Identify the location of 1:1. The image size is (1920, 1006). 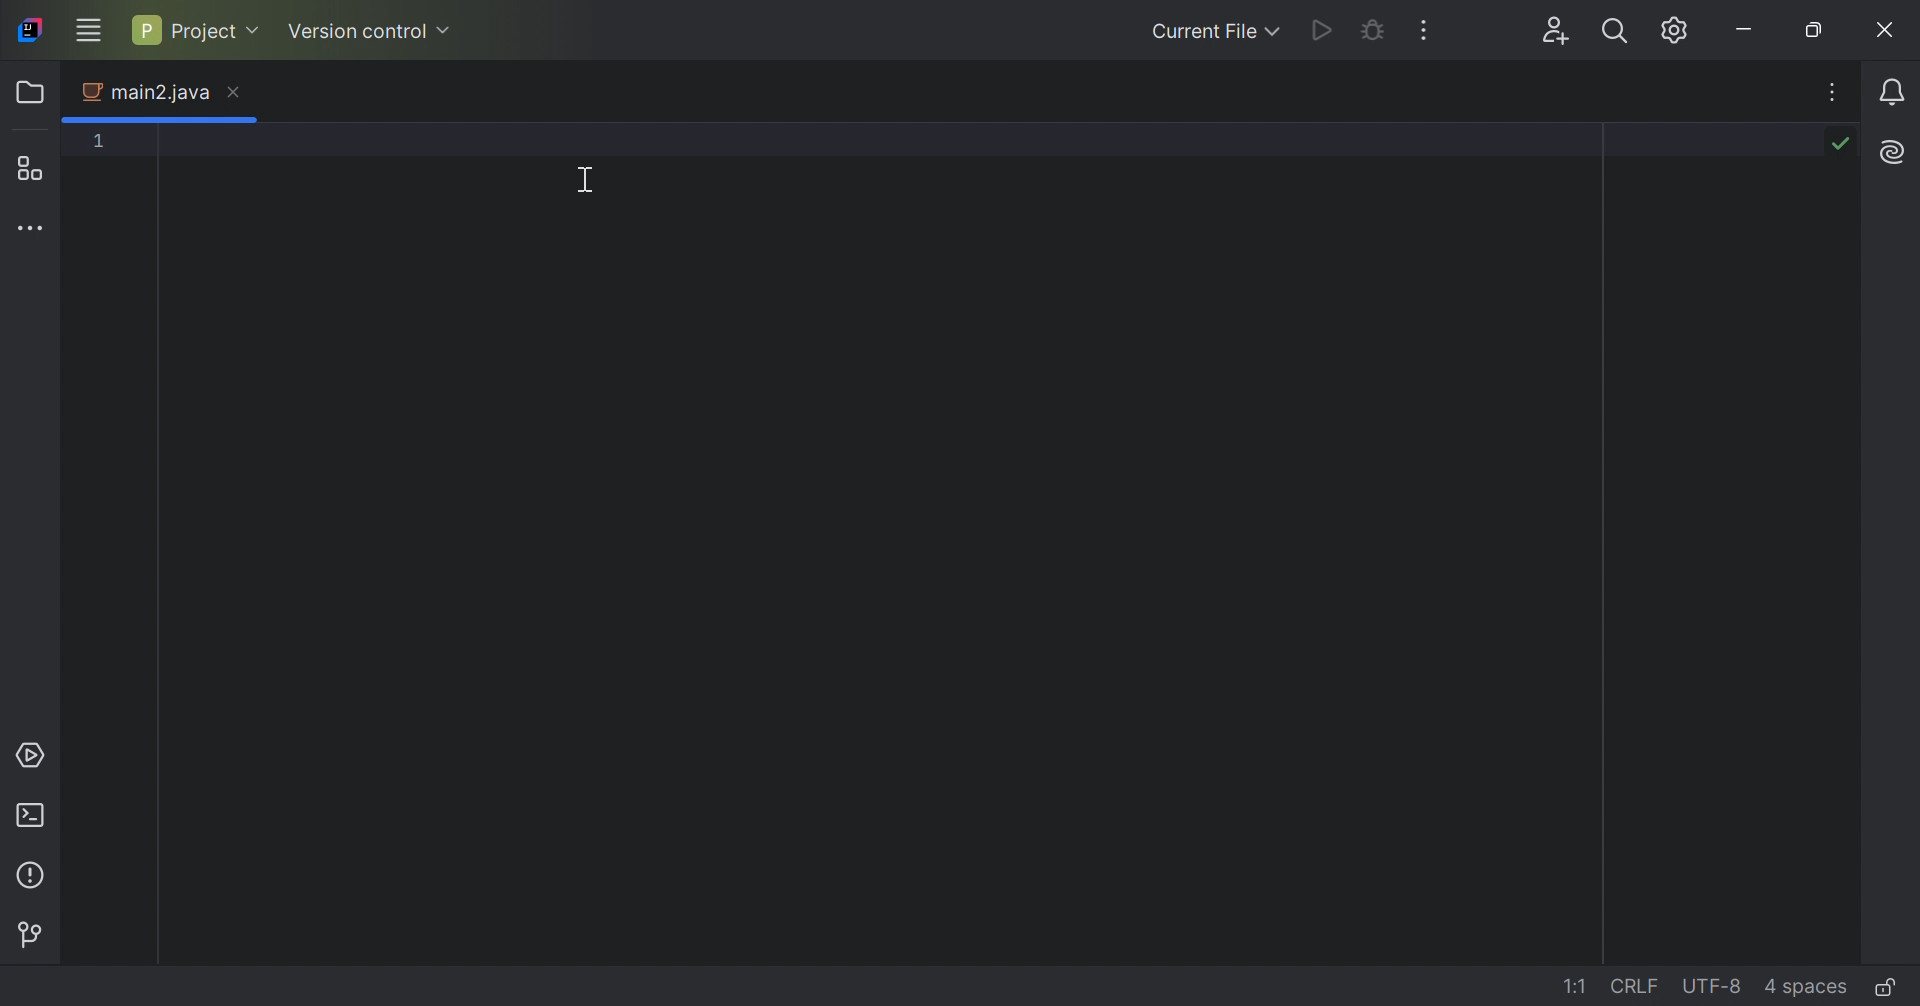
(1577, 988).